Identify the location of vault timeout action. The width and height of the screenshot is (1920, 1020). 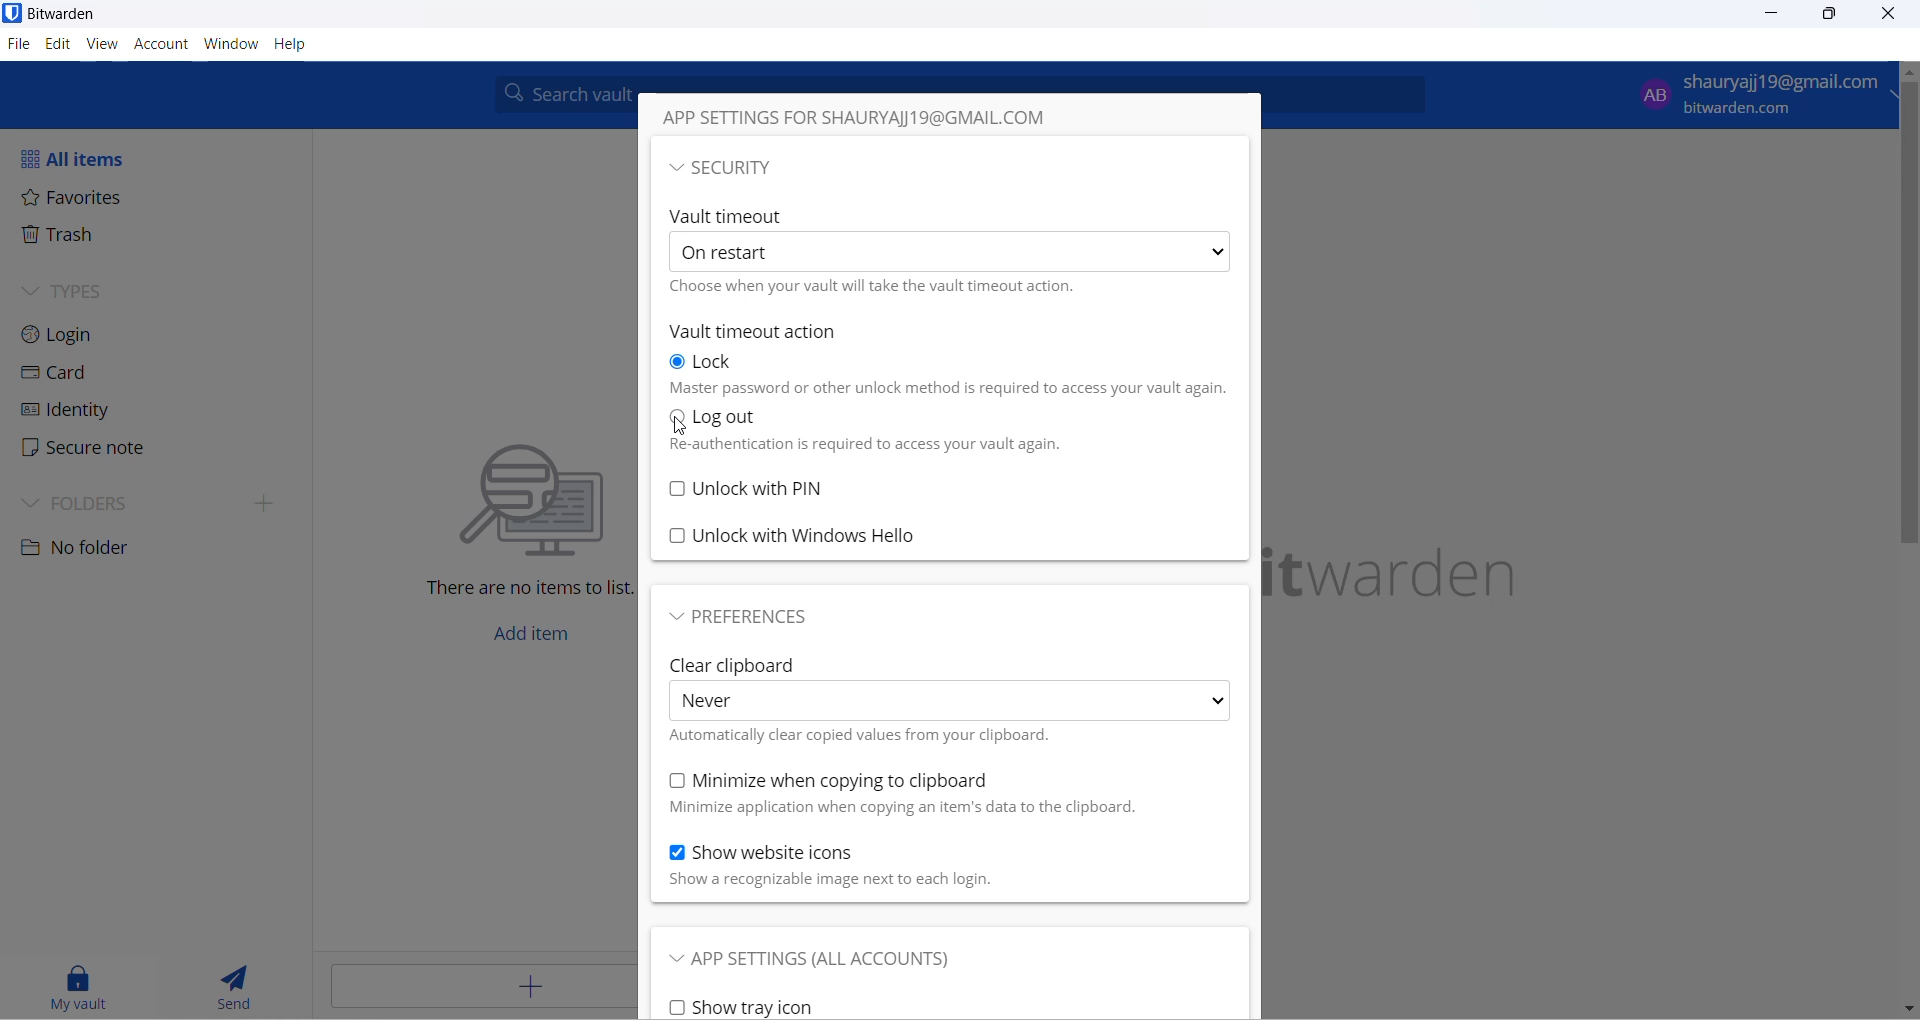
(769, 329).